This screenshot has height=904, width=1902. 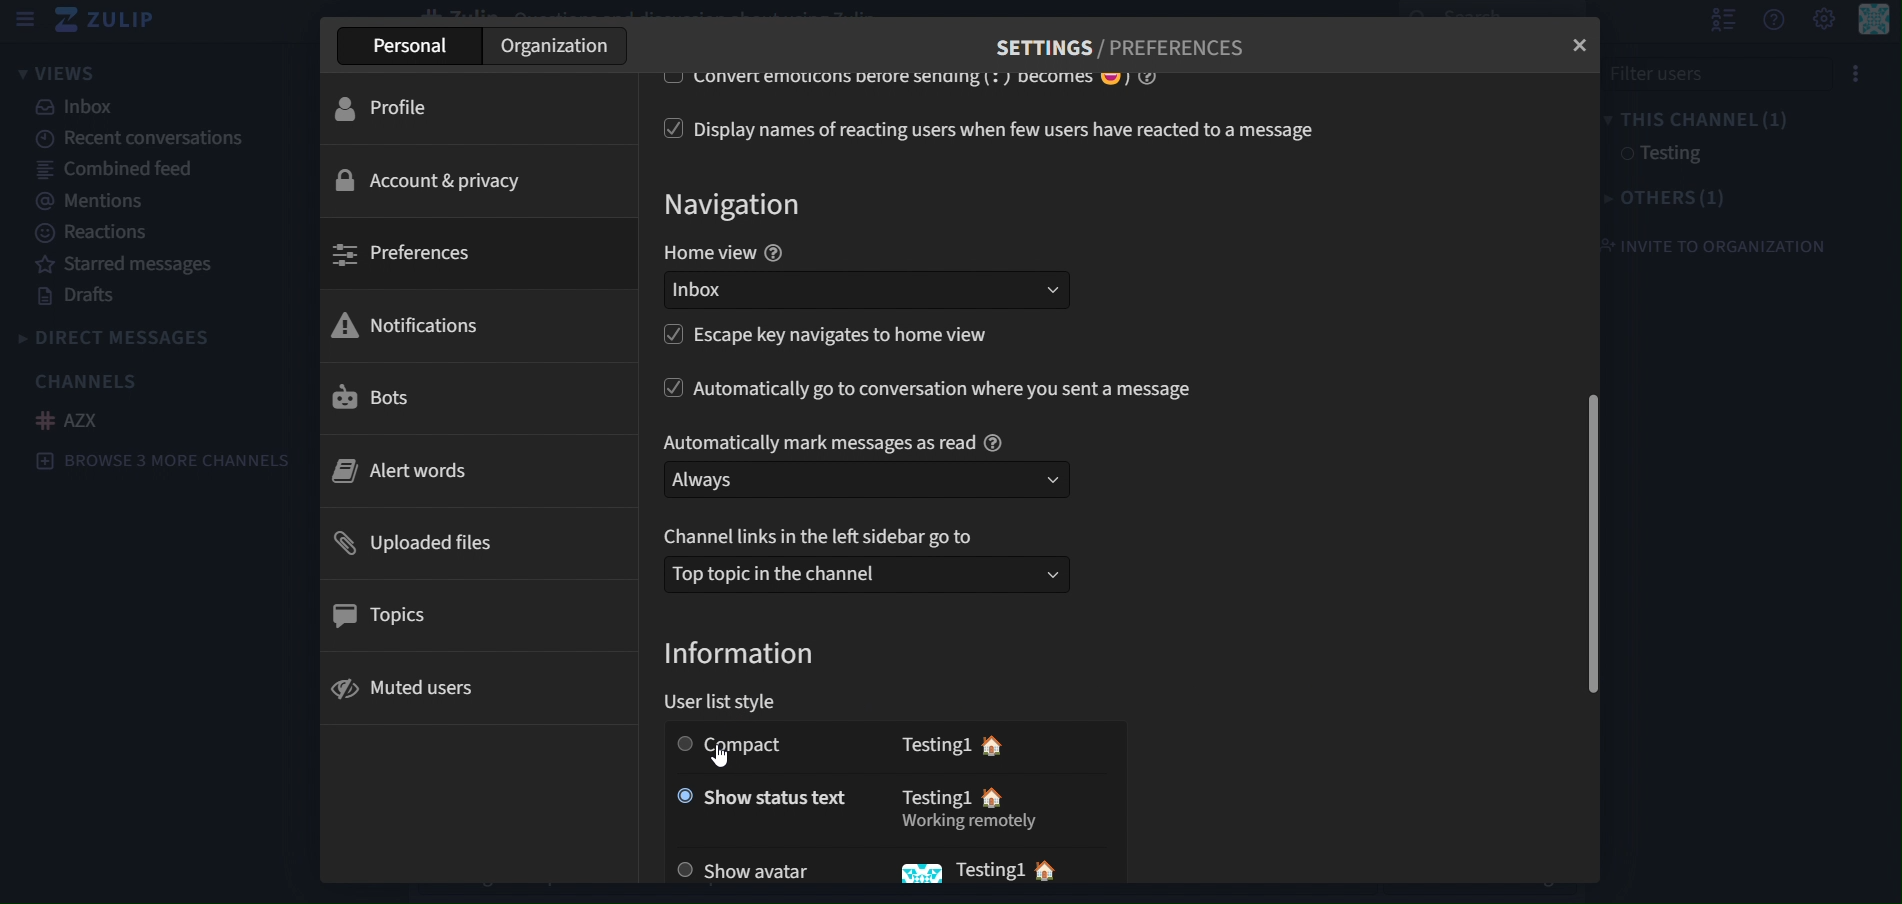 I want to click on navigation, so click(x=739, y=206).